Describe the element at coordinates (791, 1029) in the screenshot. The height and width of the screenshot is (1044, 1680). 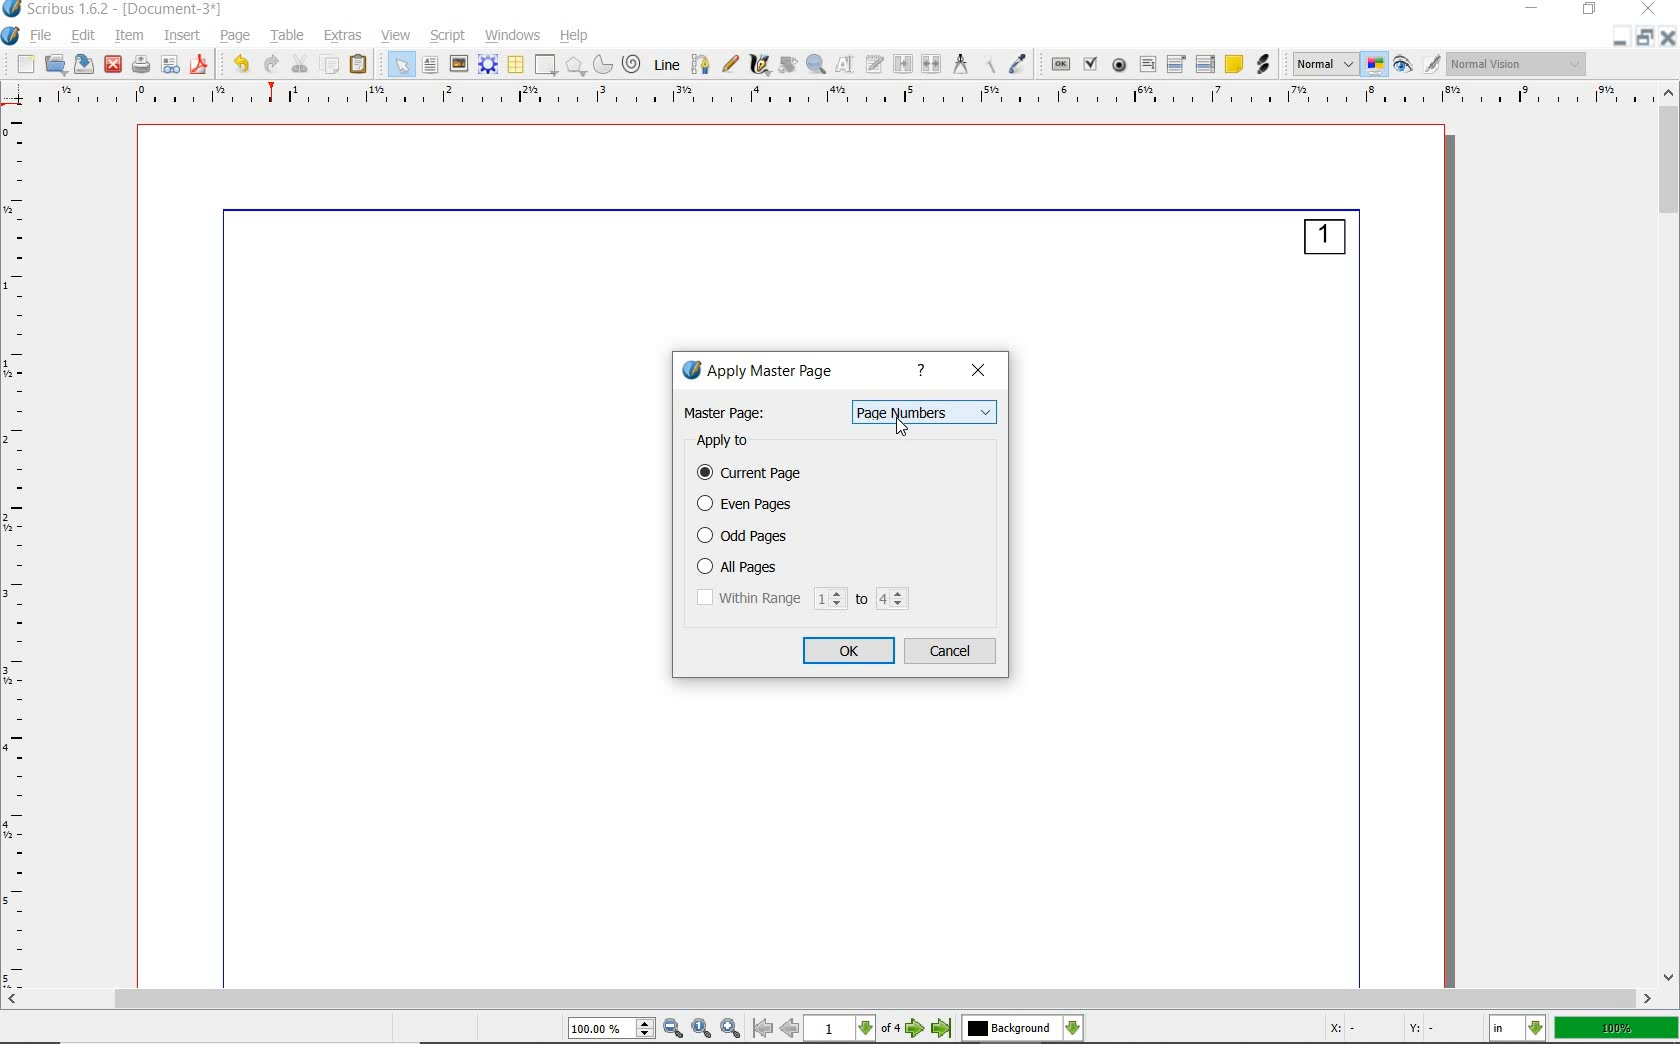
I see `go to previous page` at that location.